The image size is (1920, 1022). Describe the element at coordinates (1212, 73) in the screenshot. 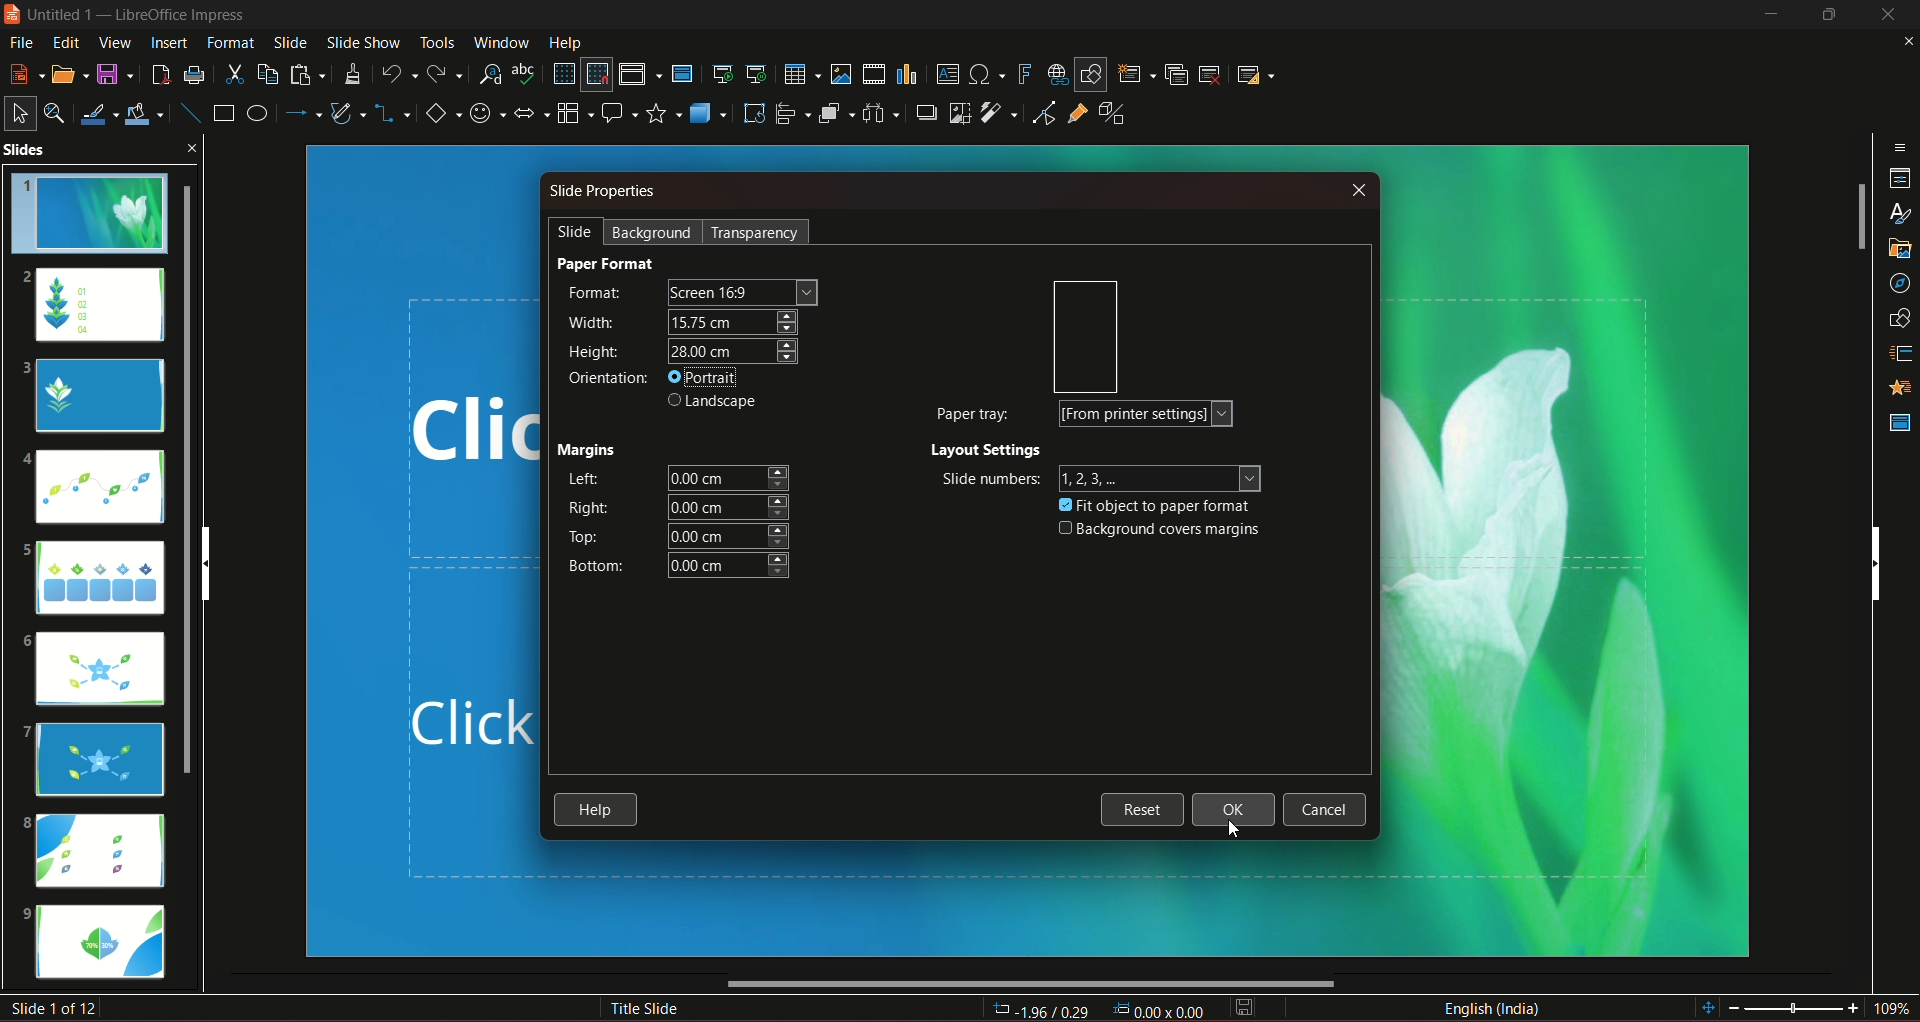

I see `slide delete` at that location.